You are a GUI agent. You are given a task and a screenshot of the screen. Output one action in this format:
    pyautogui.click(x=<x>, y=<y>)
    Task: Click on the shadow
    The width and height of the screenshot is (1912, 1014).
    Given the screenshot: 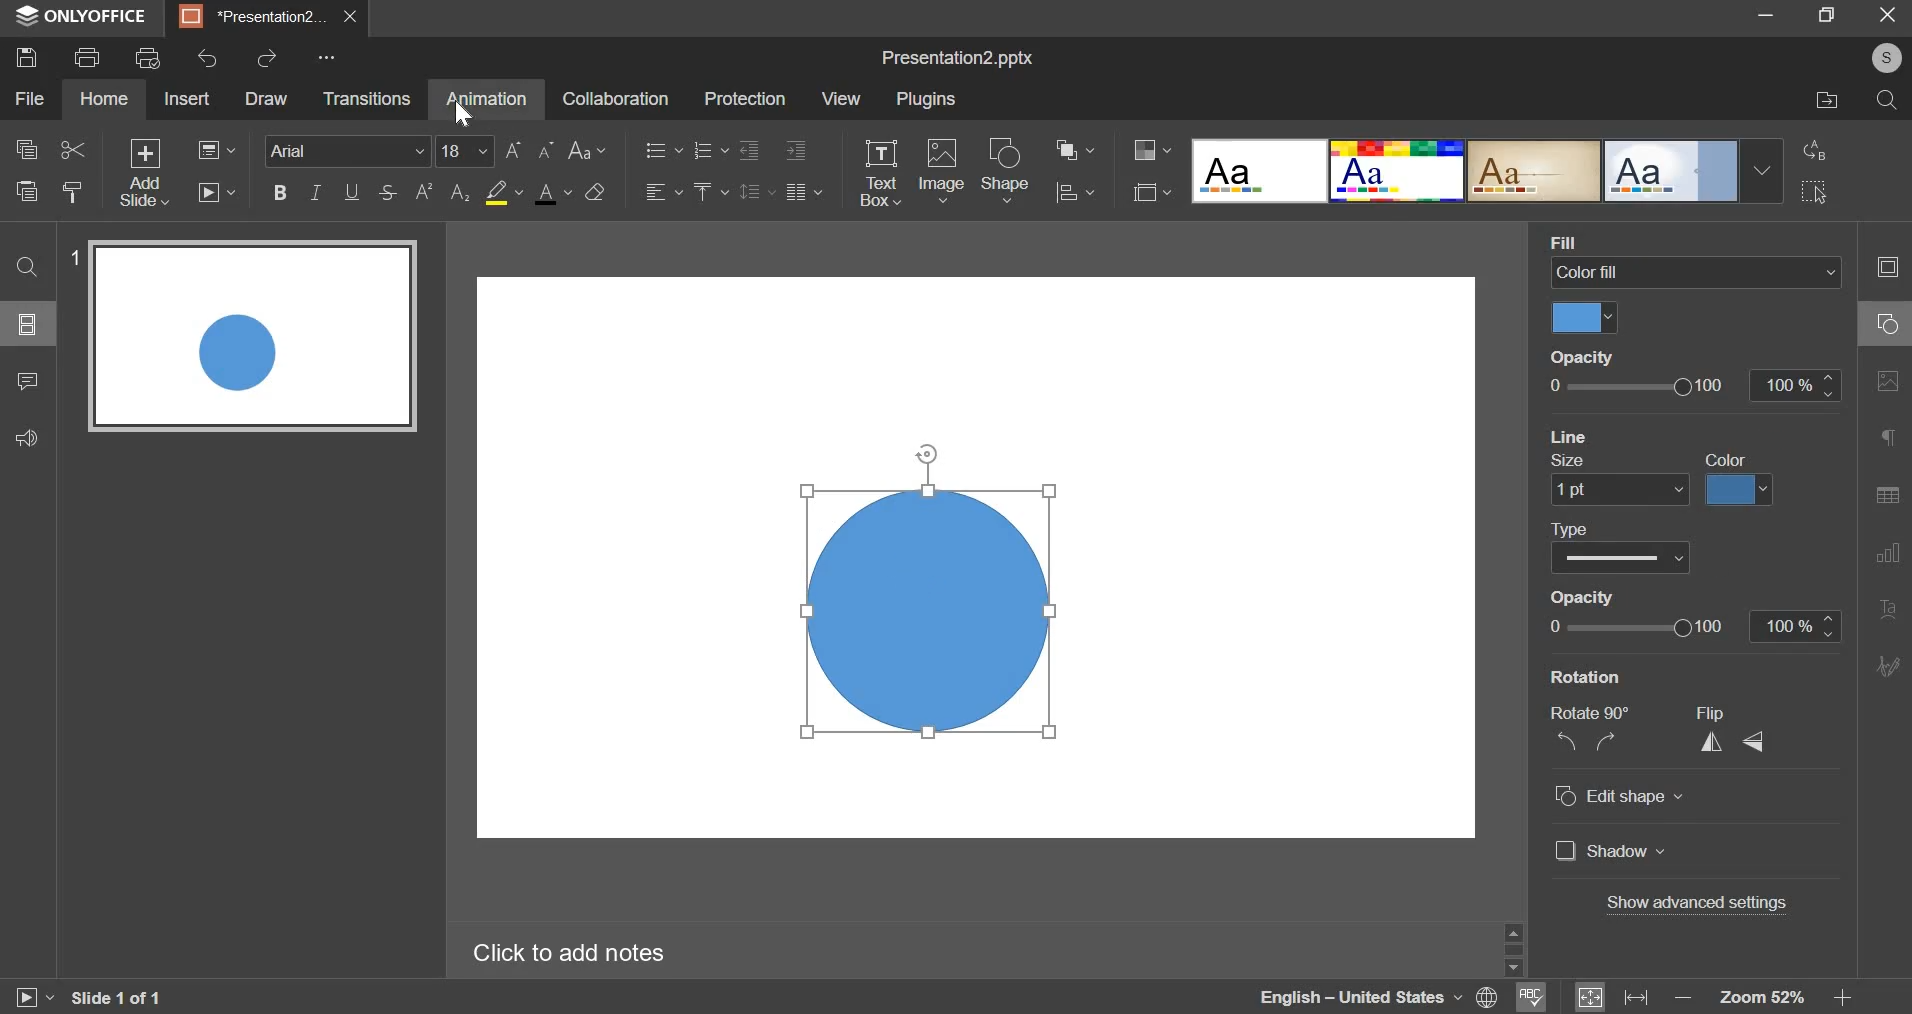 What is the action you would take?
    pyautogui.click(x=1613, y=853)
    